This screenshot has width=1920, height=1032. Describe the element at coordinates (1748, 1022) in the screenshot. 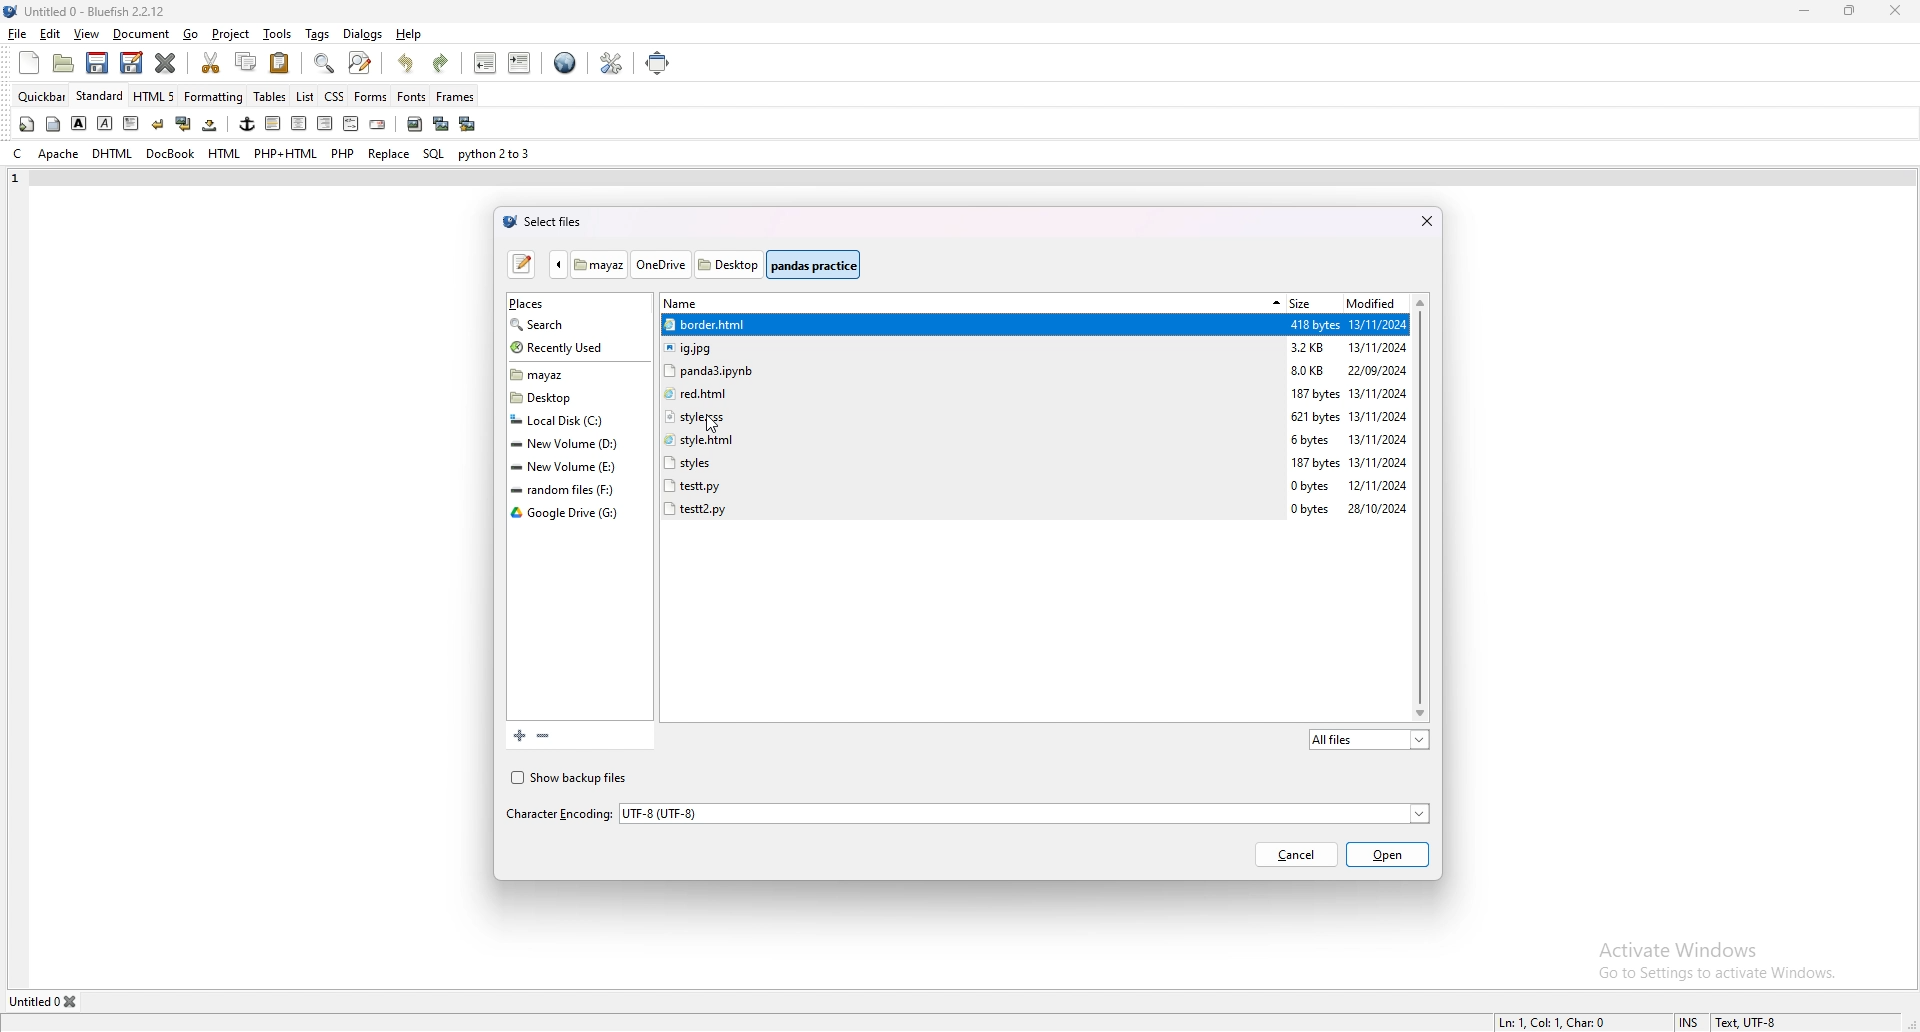

I see `Text, UTF-8` at that location.